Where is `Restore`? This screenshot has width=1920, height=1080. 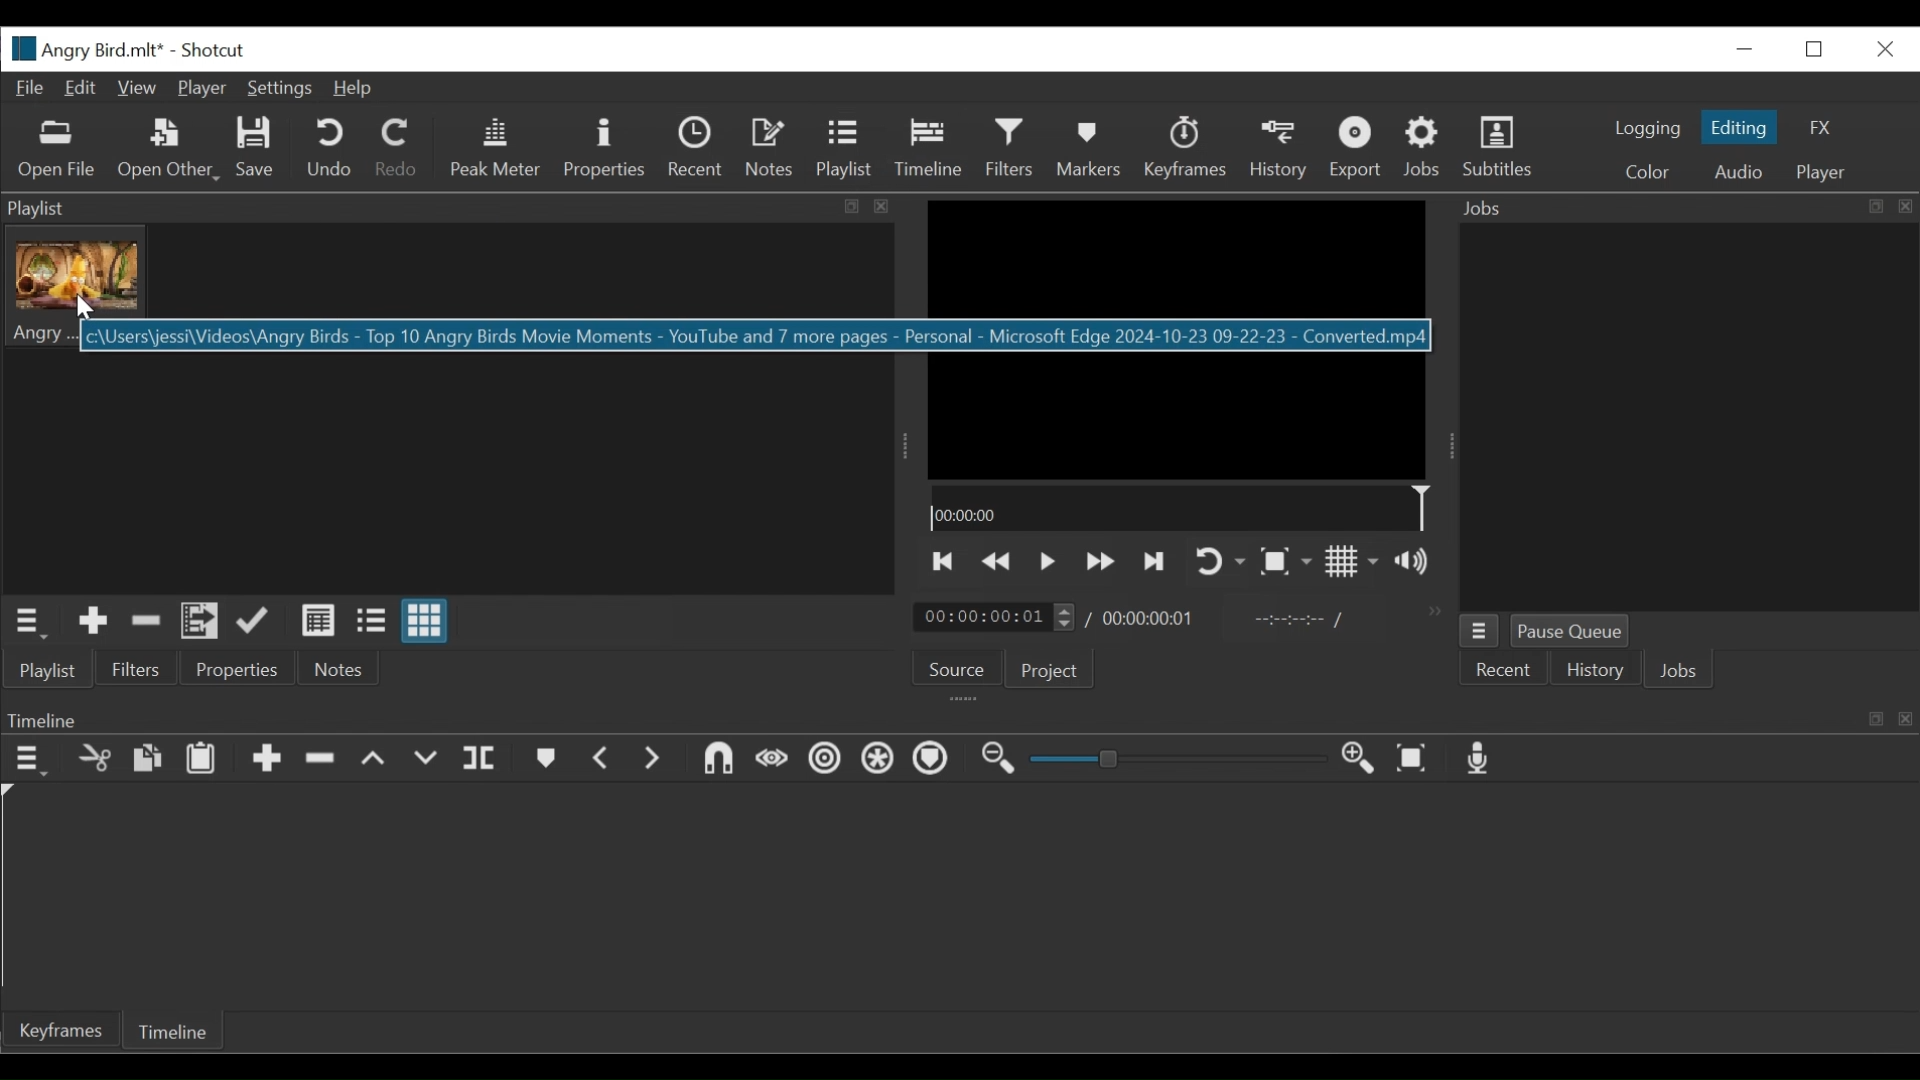 Restore is located at coordinates (1817, 48).